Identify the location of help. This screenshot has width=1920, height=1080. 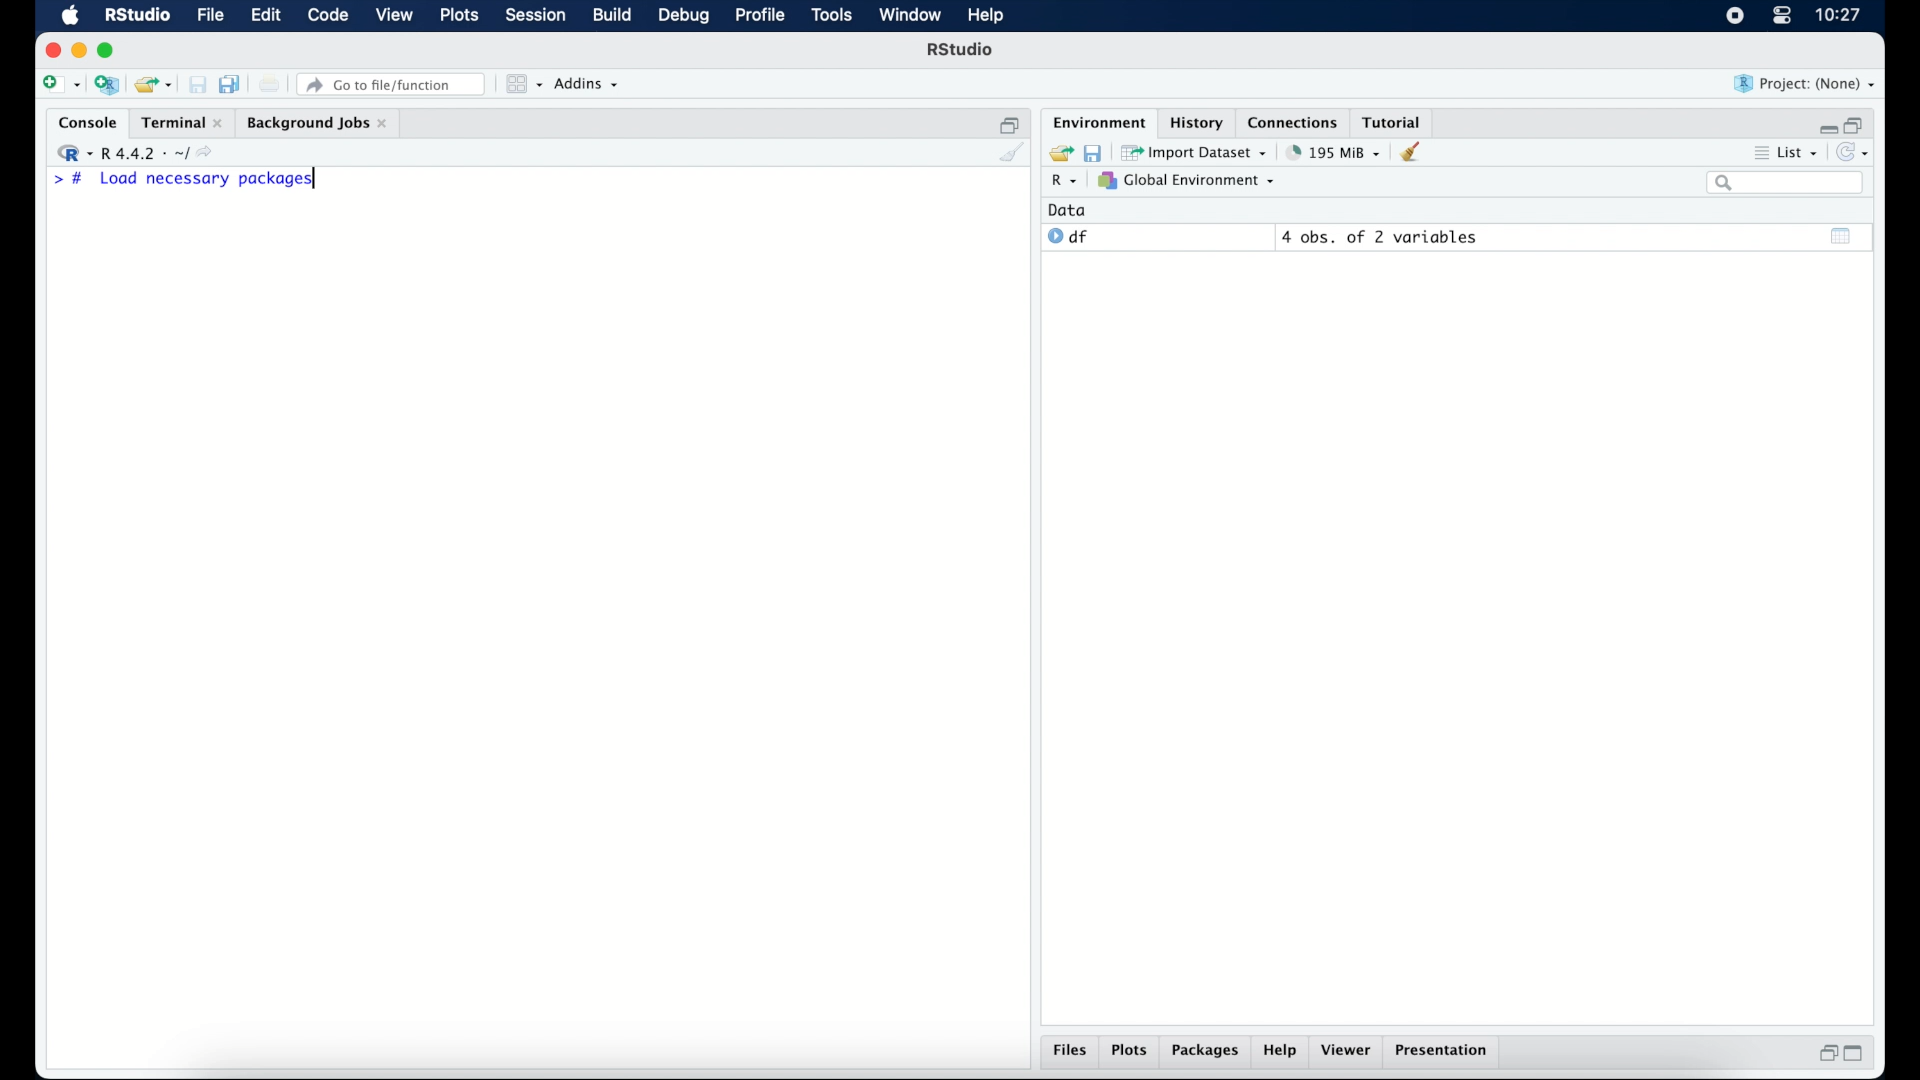
(1280, 1053).